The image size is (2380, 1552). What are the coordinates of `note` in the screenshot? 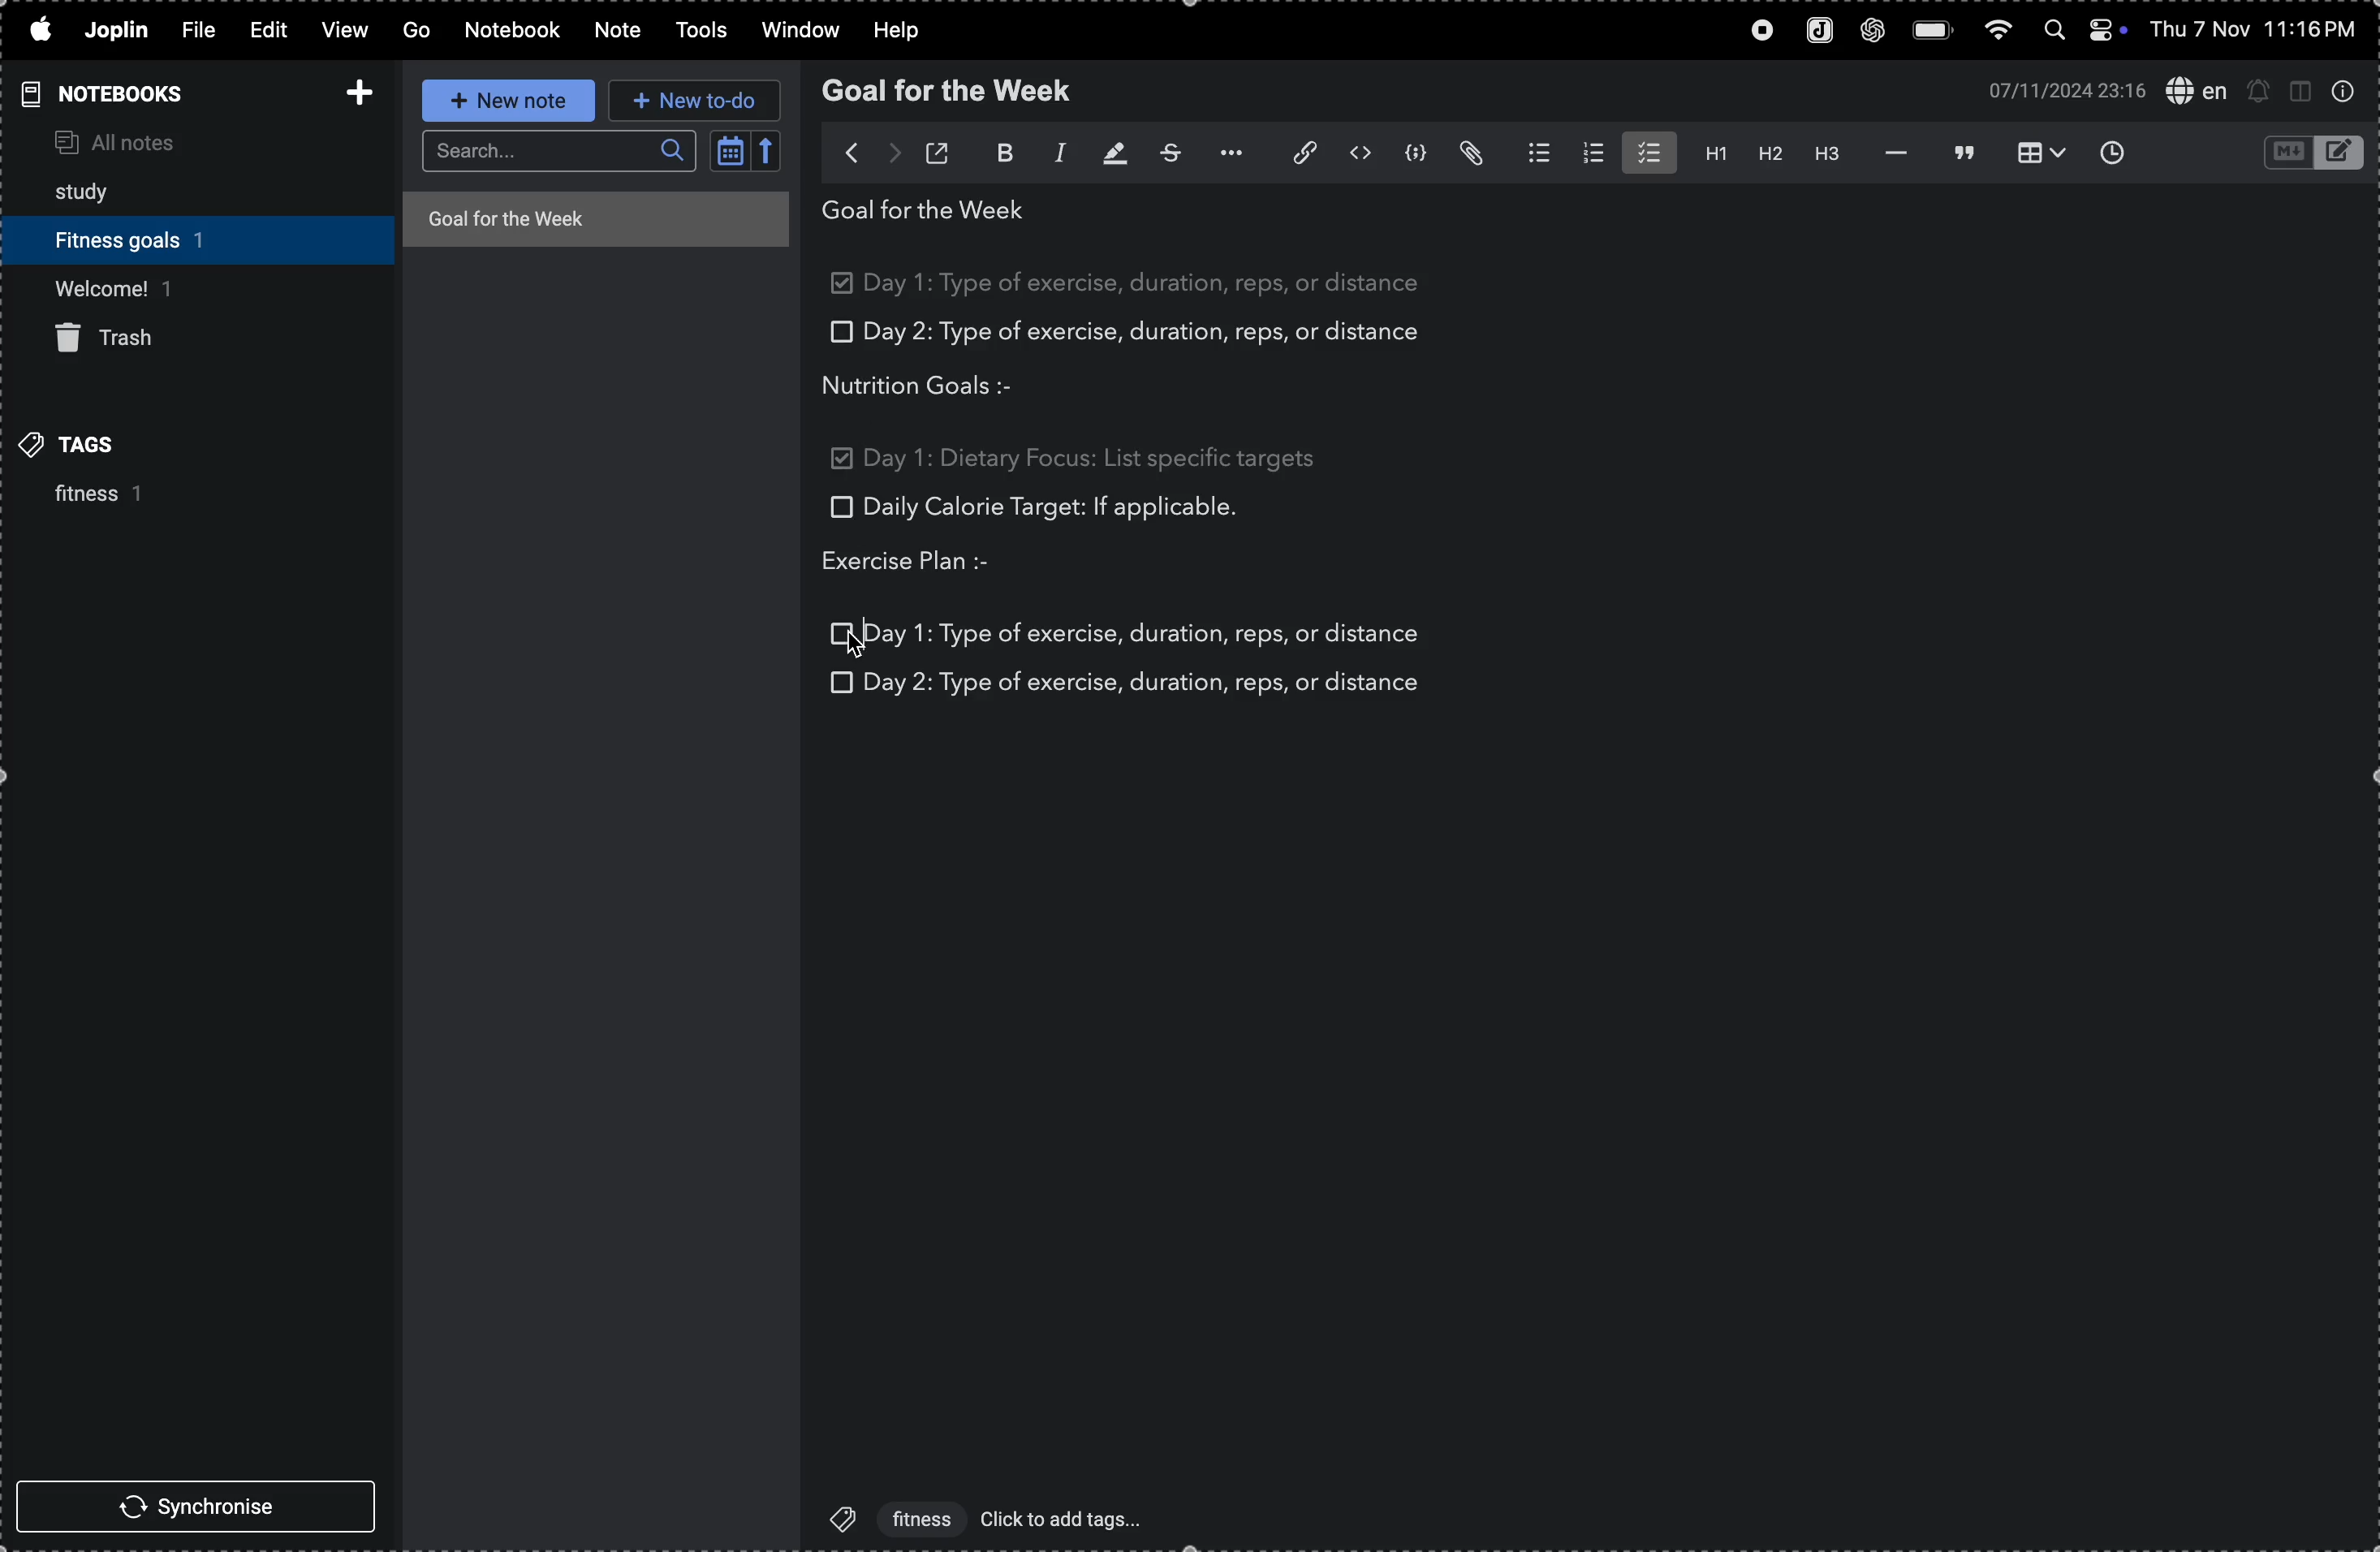 It's located at (615, 31).